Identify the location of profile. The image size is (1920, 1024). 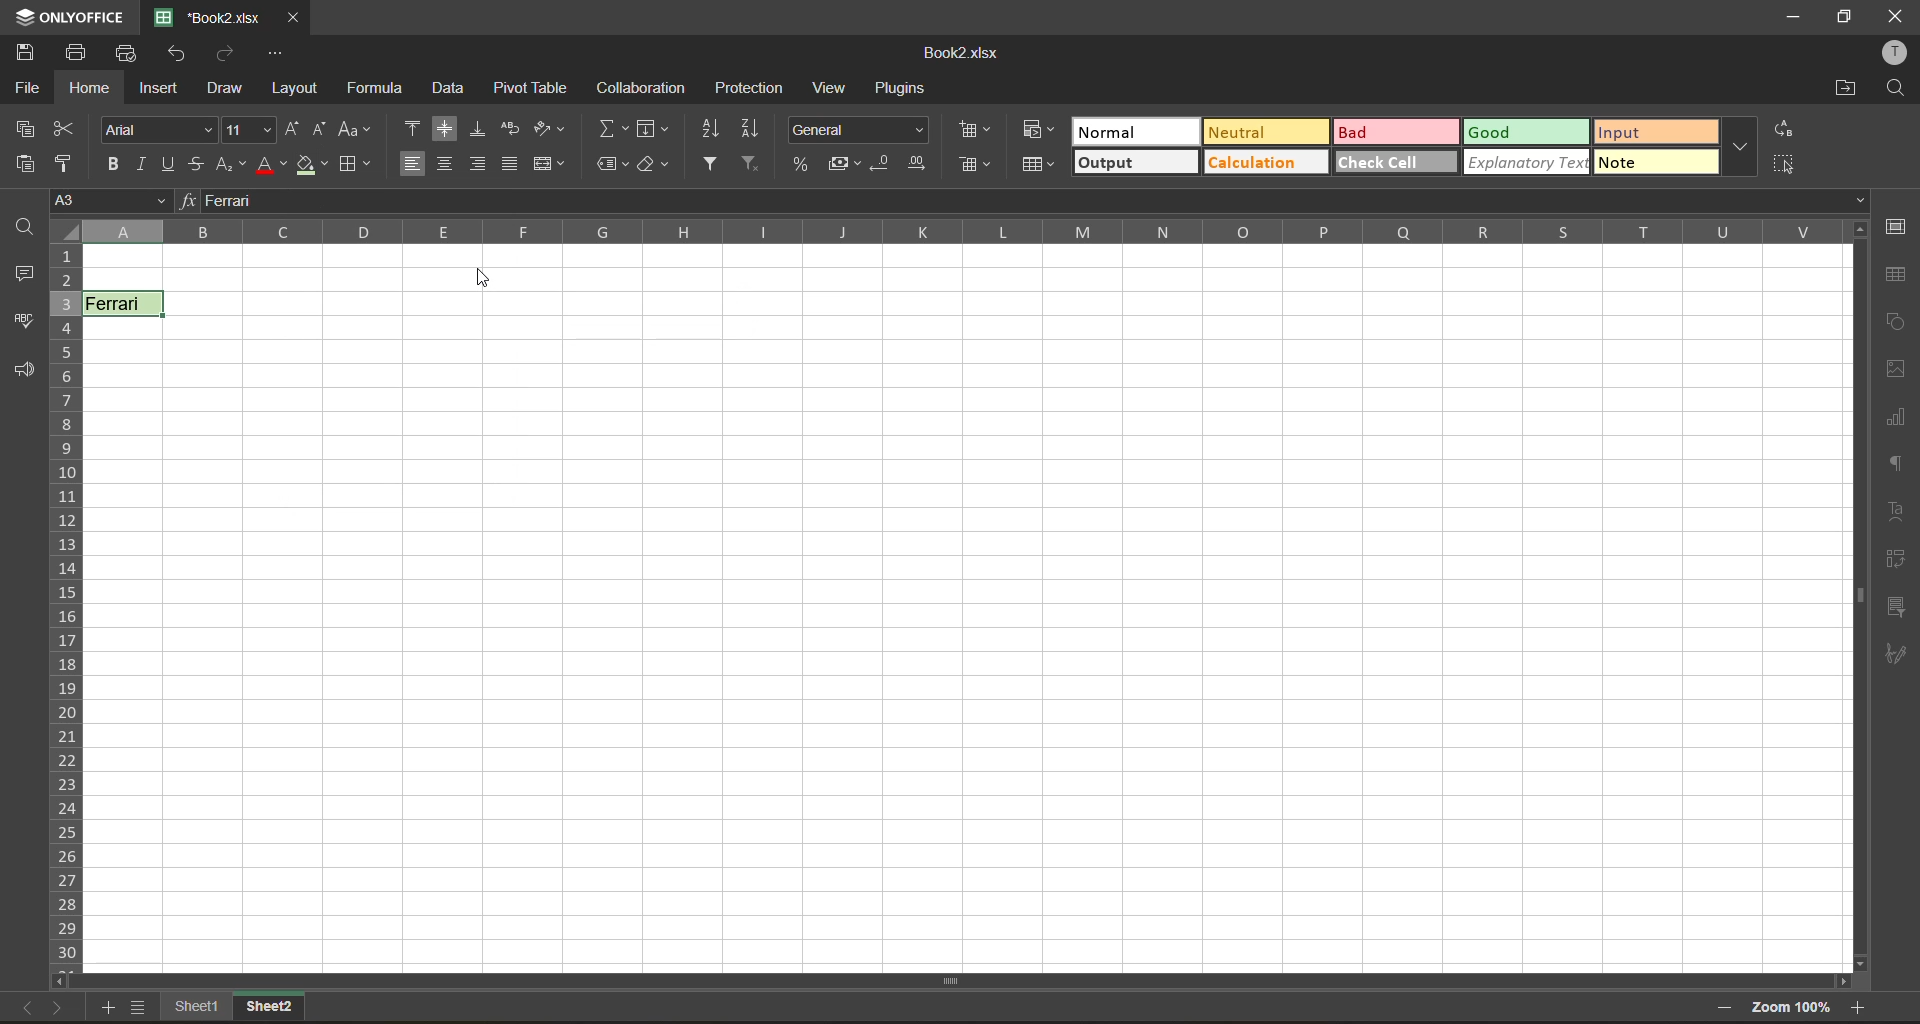
(1898, 52).